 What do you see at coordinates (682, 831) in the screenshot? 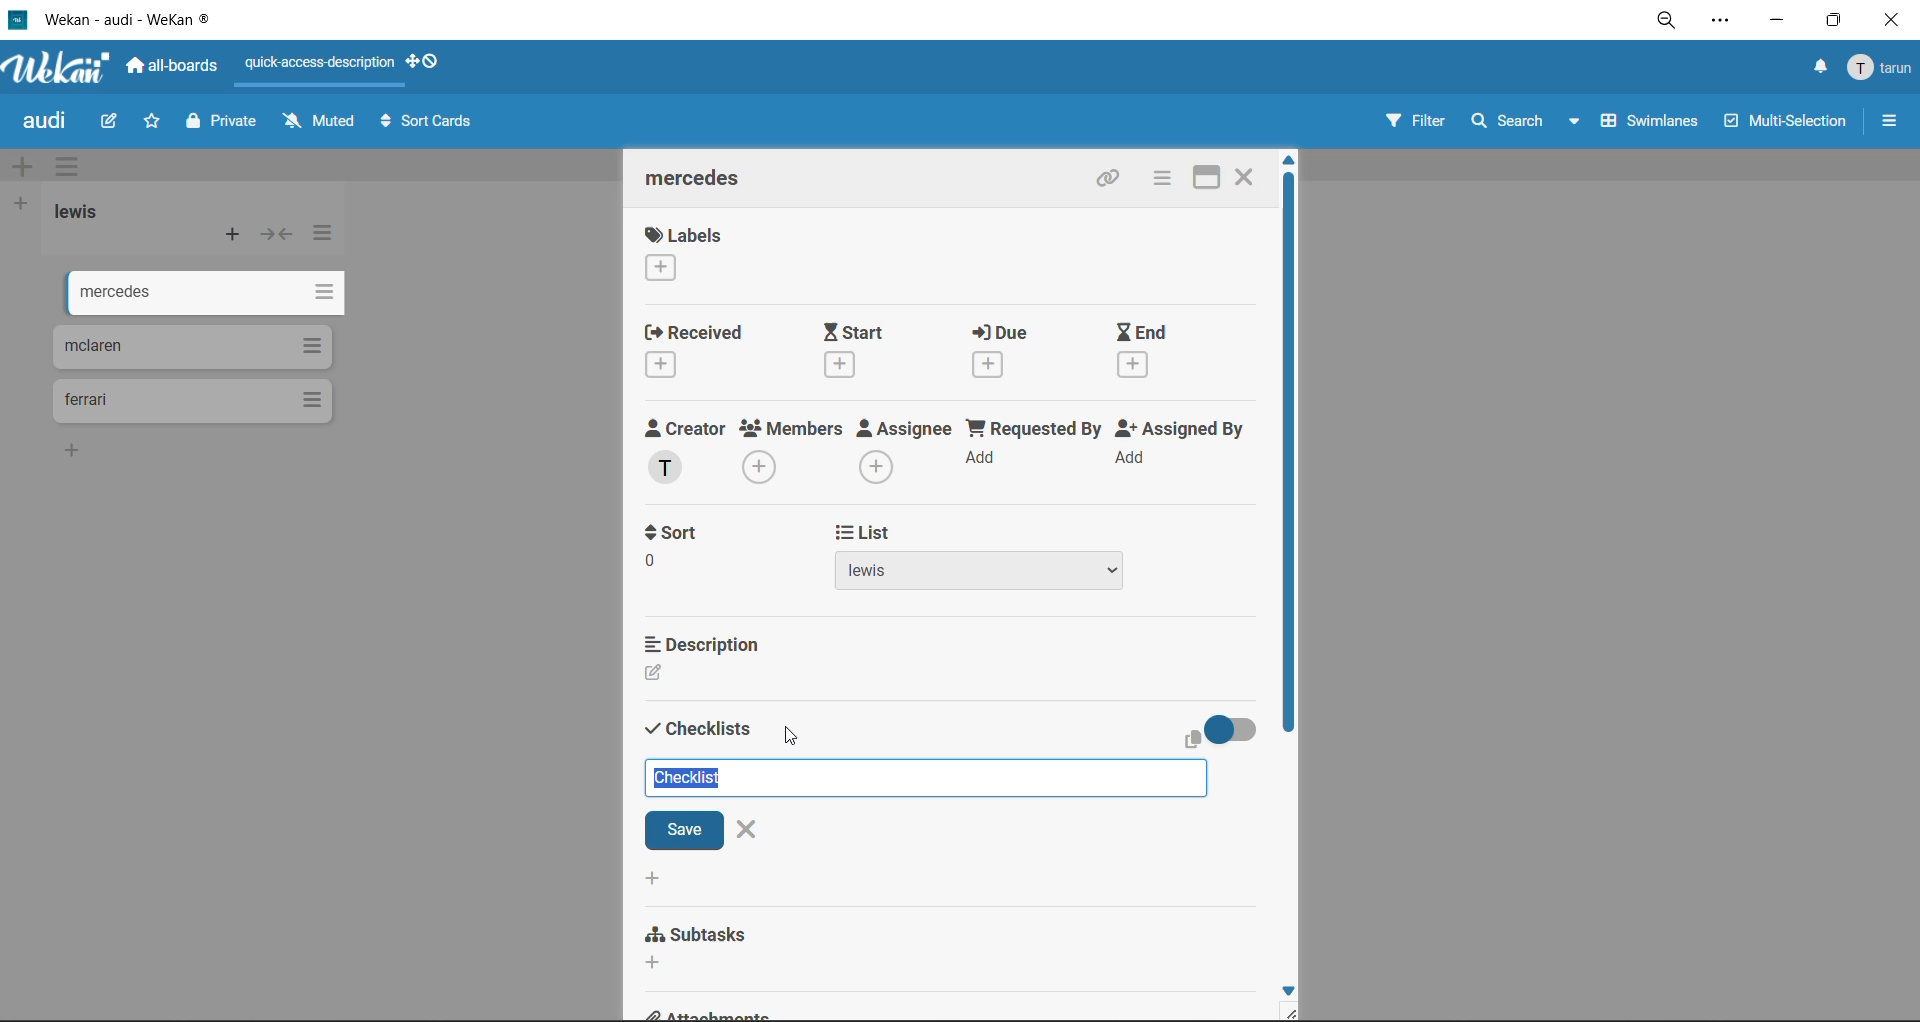
I see `save` at bounding box center [682, 831].